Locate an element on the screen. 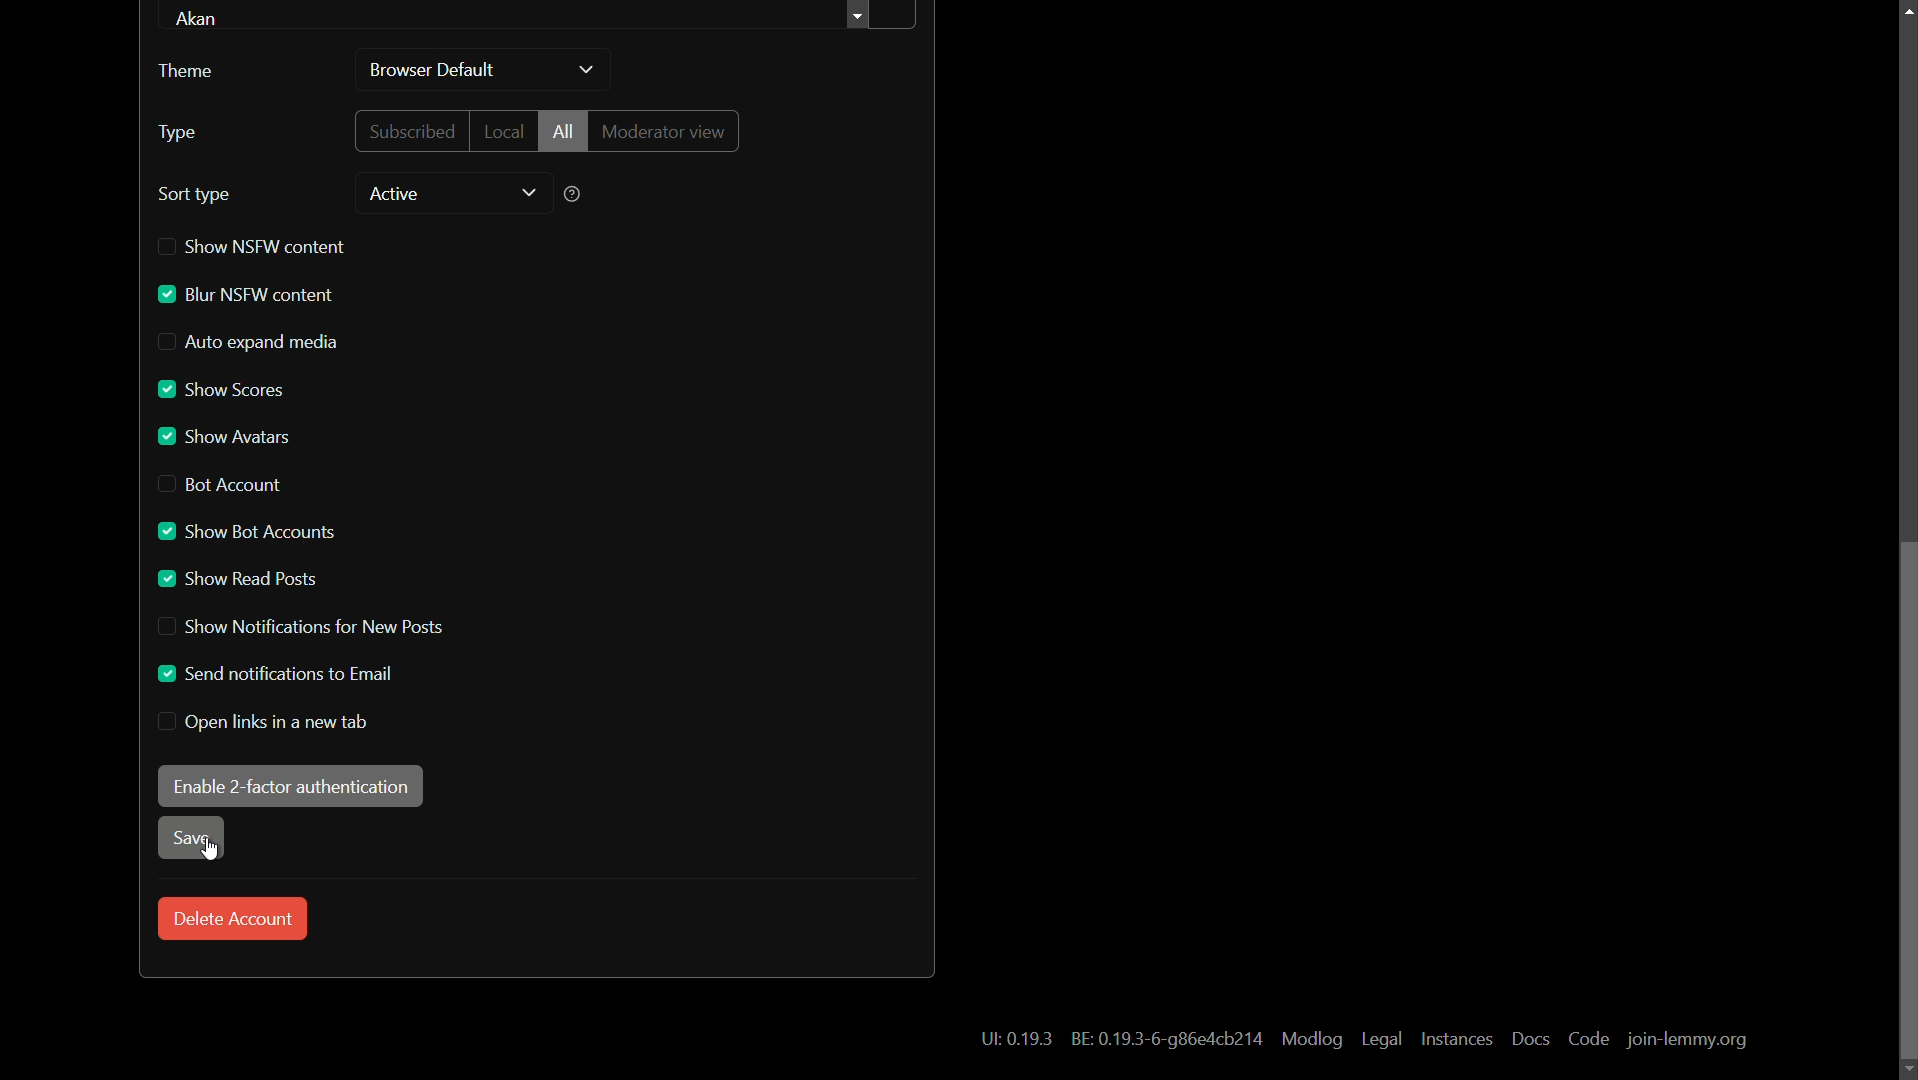 The width and height of the screenshot is (1918, 1080). all is located at coordinates (562, 131).